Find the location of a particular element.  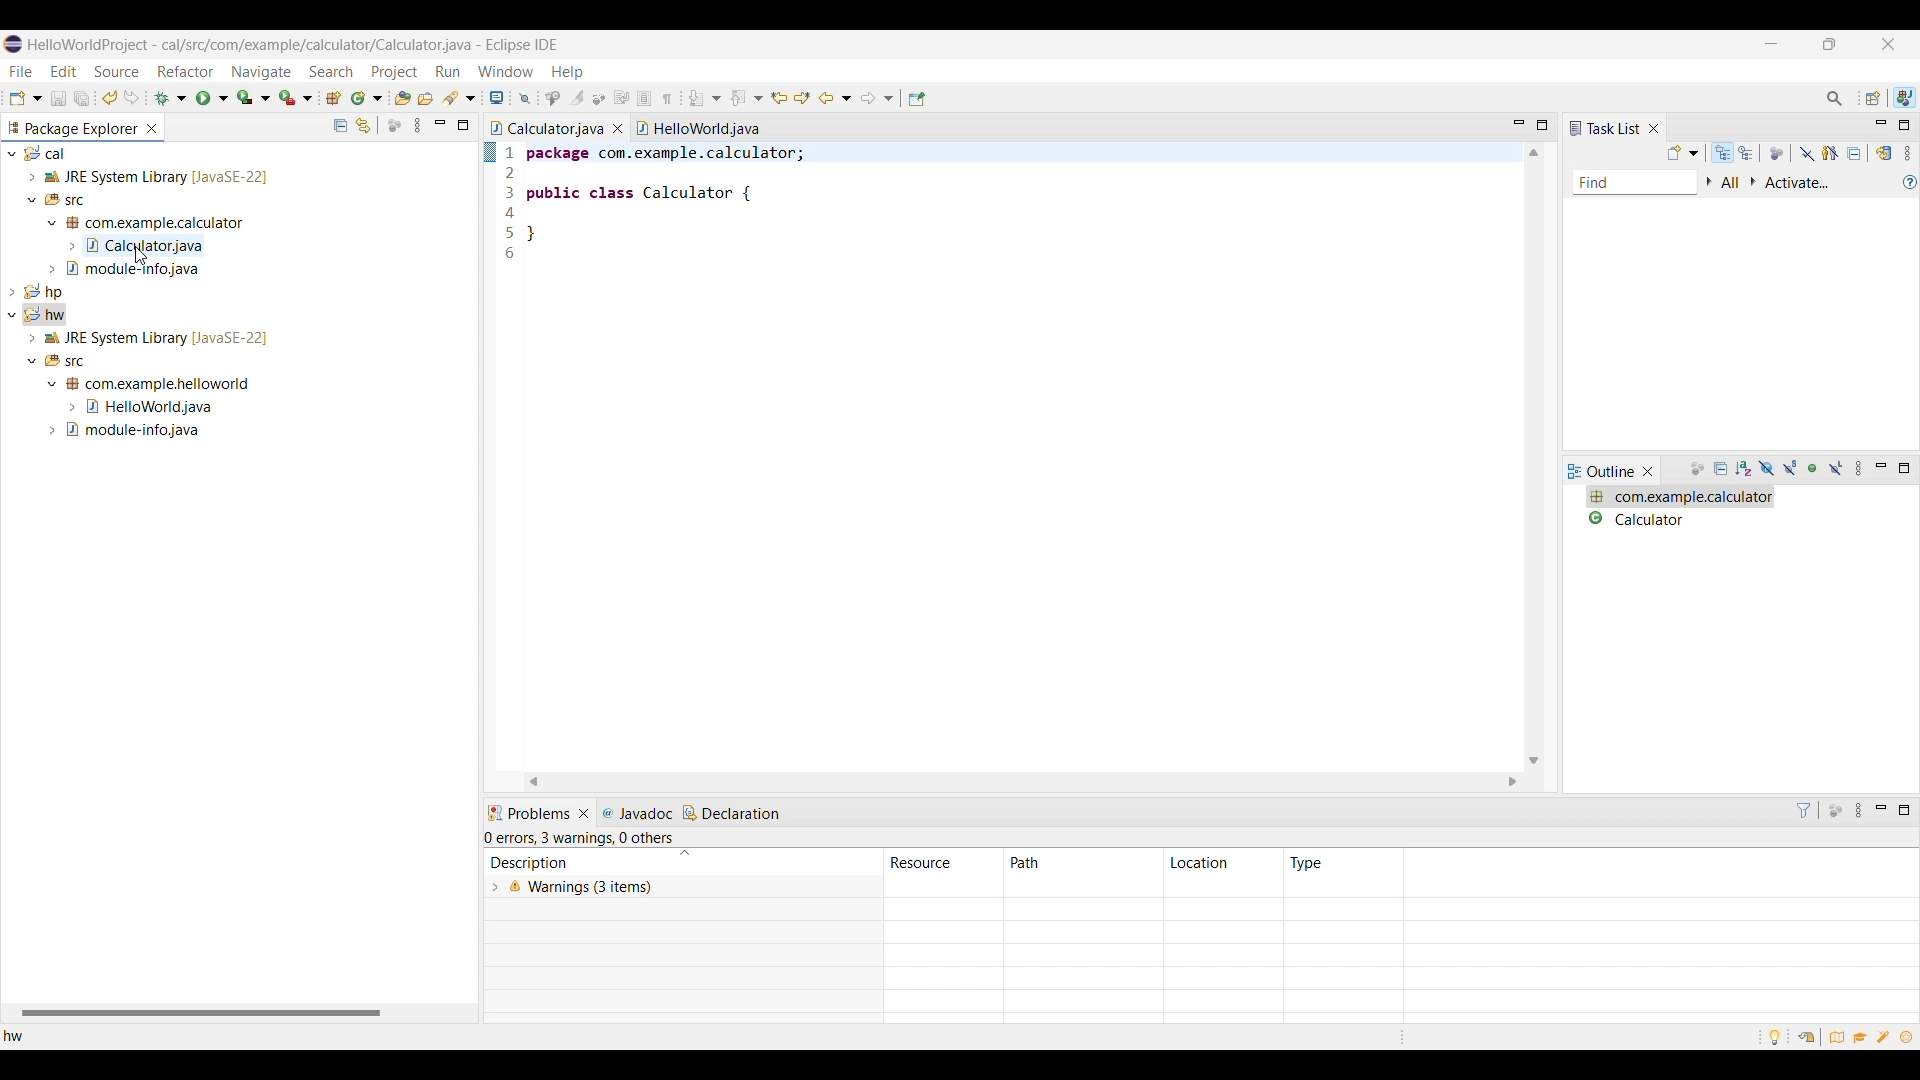

Tutorials is located at coordinates (1862, 1039).